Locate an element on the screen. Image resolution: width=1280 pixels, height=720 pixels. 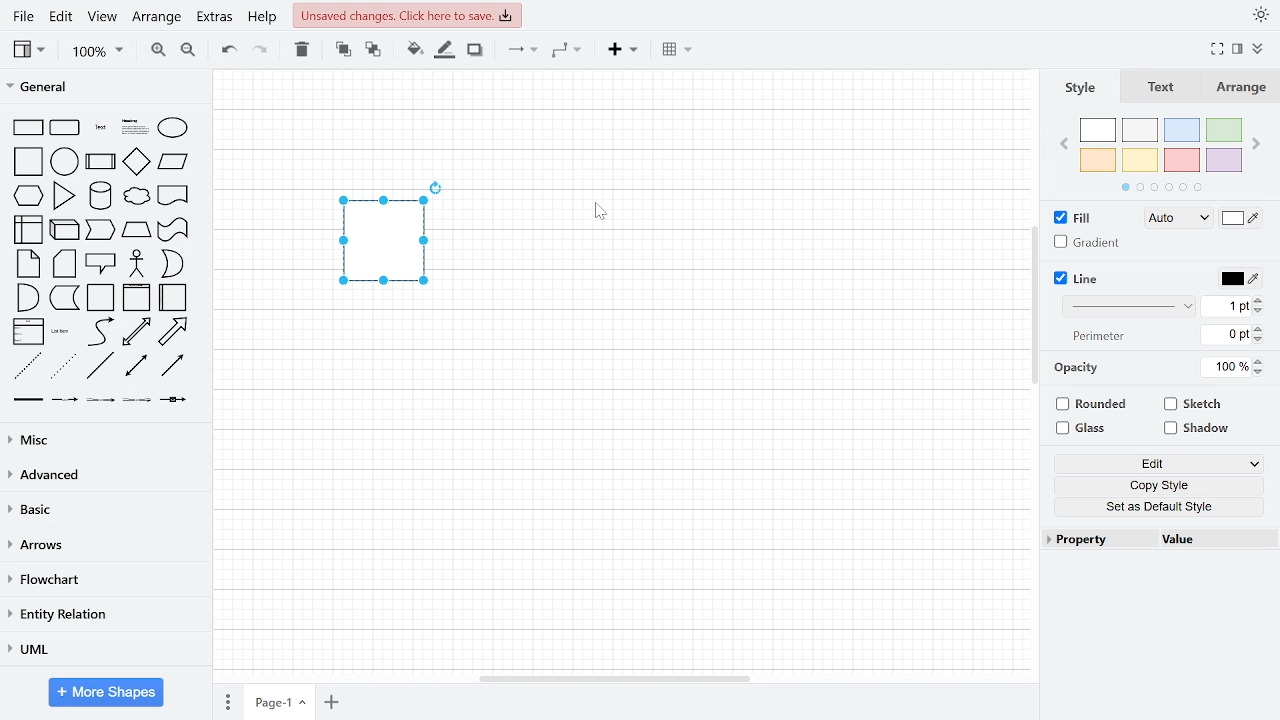
shape unlocked is located at coordinates (381, 242).